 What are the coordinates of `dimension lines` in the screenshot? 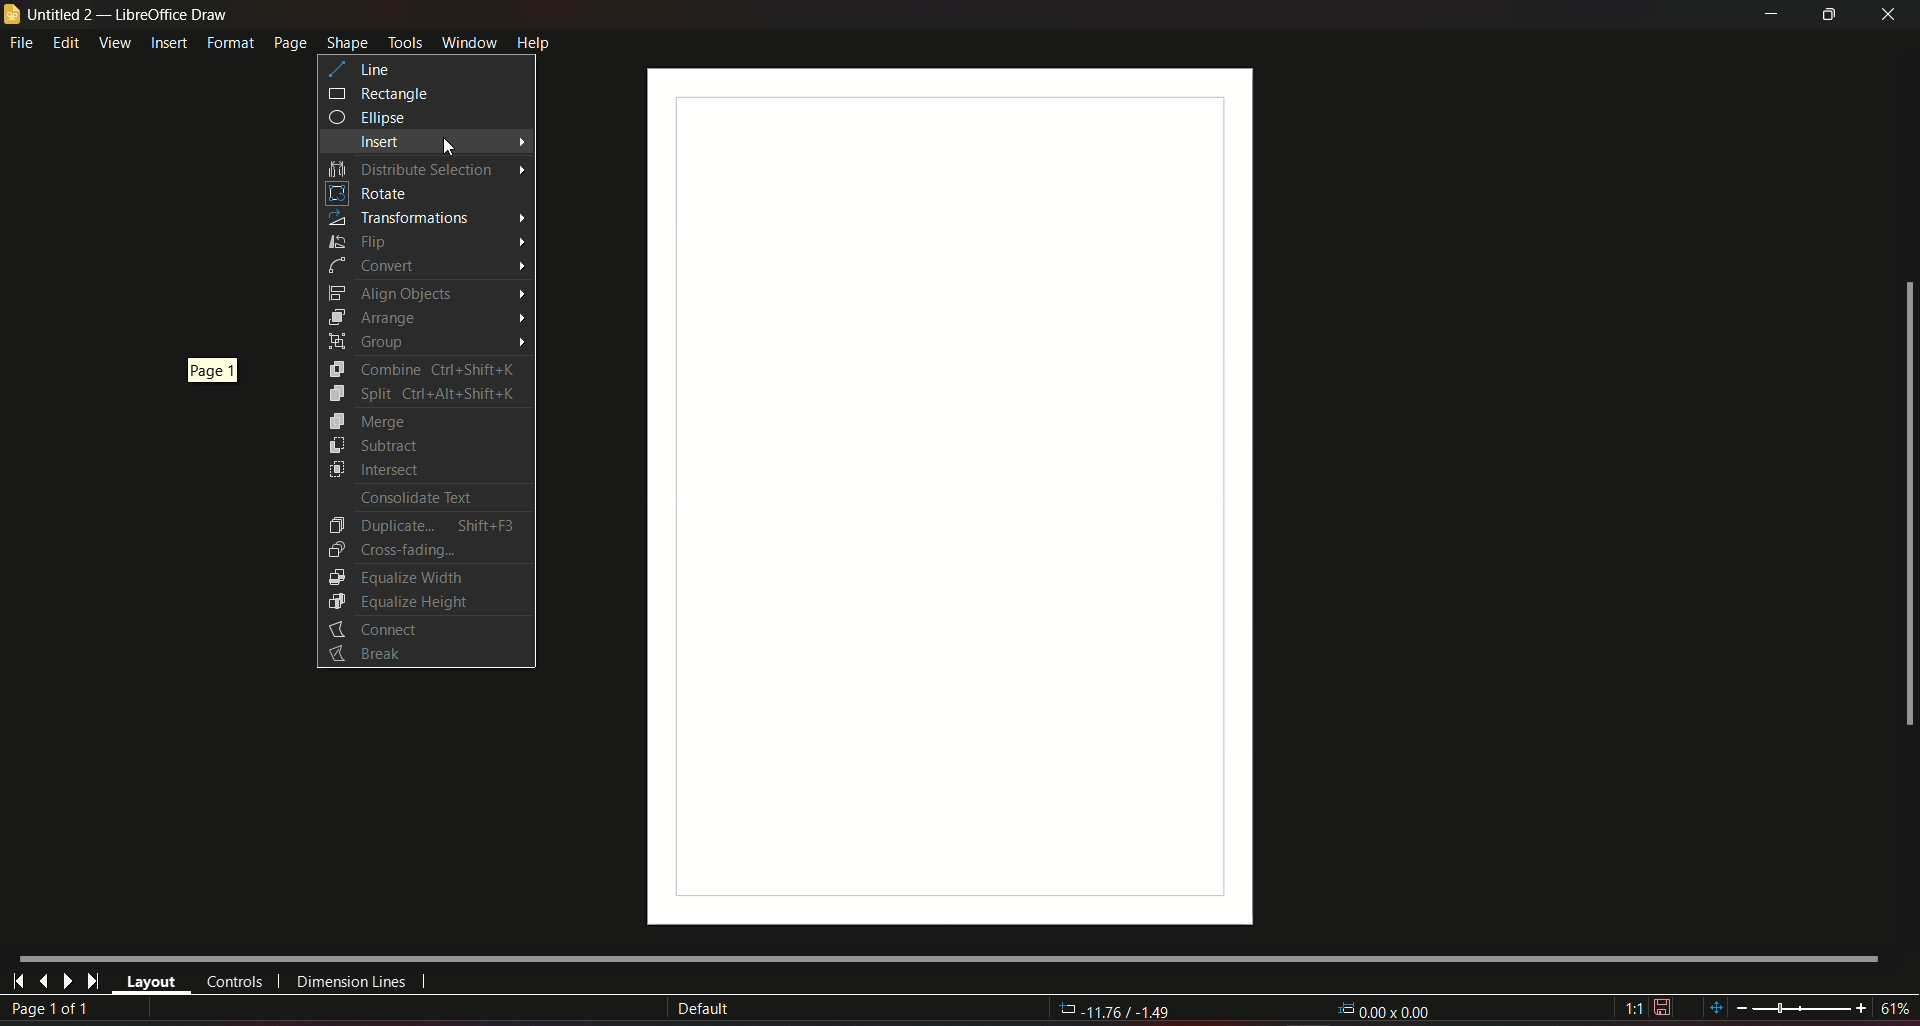 It's located at (352, 985).